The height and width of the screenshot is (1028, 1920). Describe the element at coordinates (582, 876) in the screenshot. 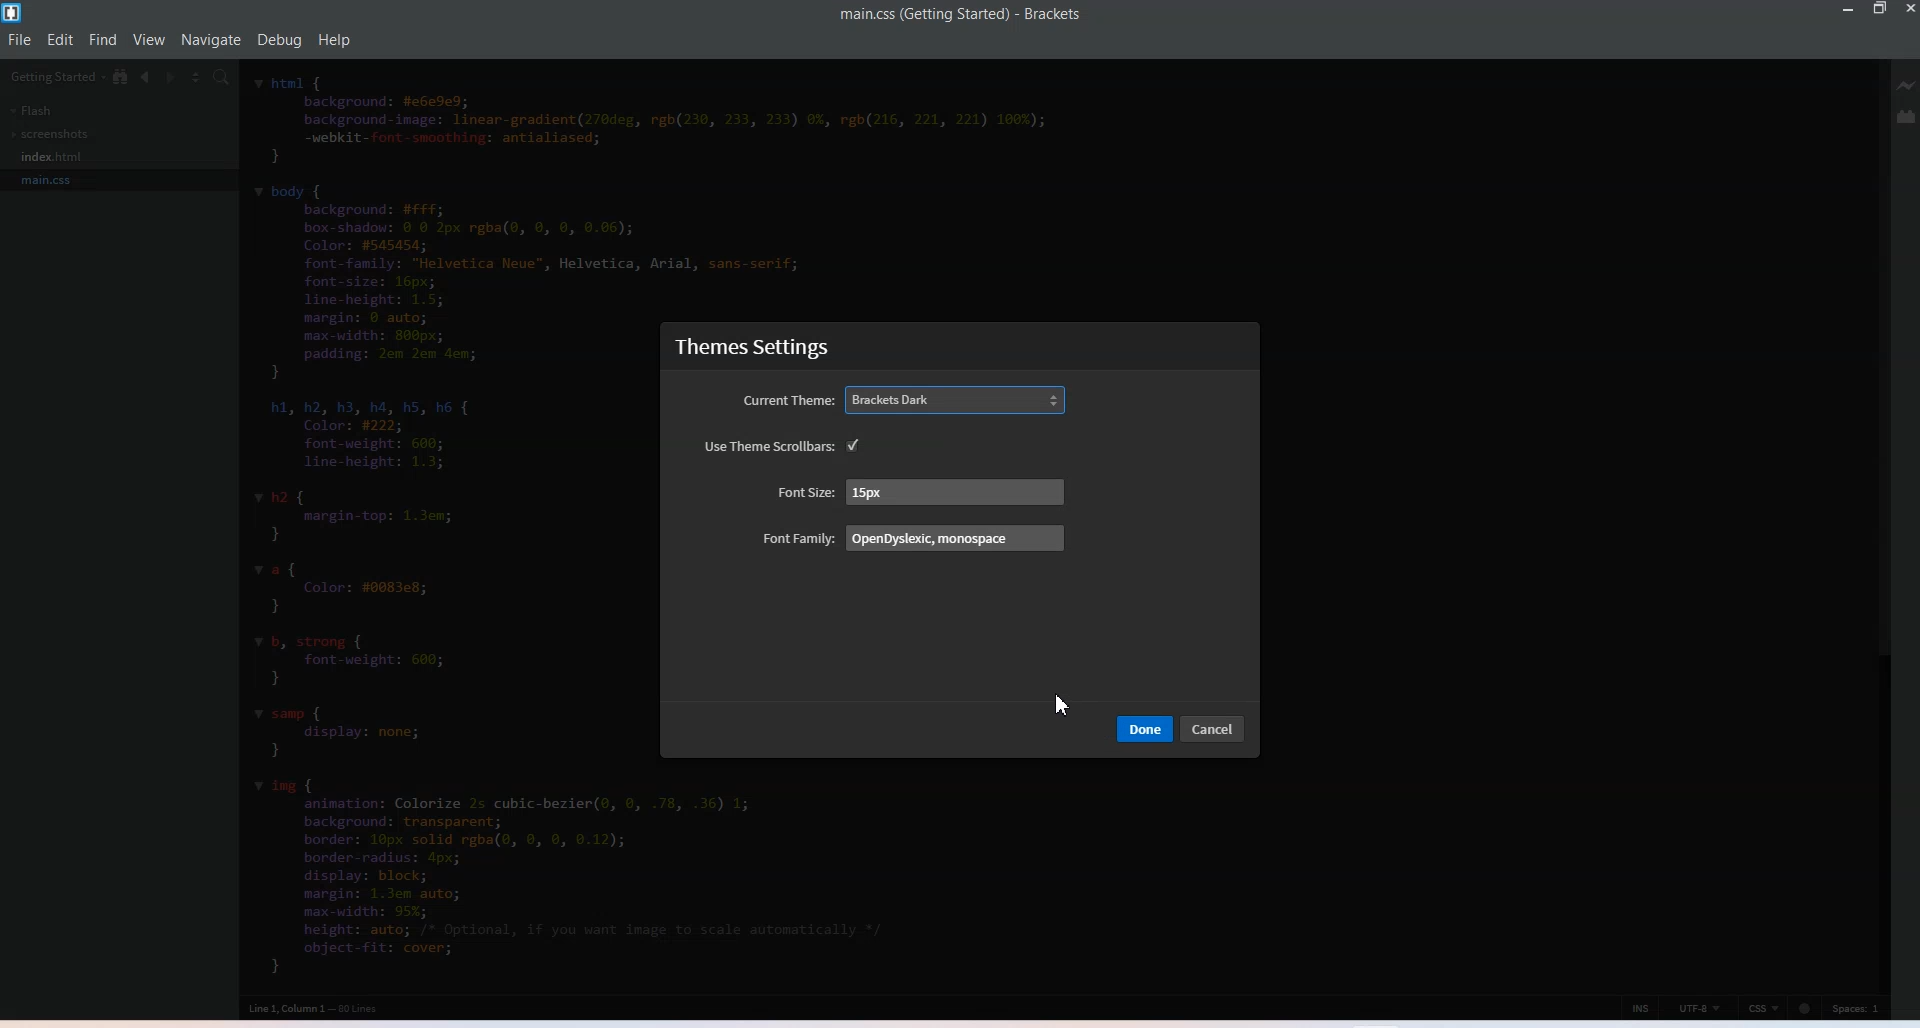

I see `code` at that location.